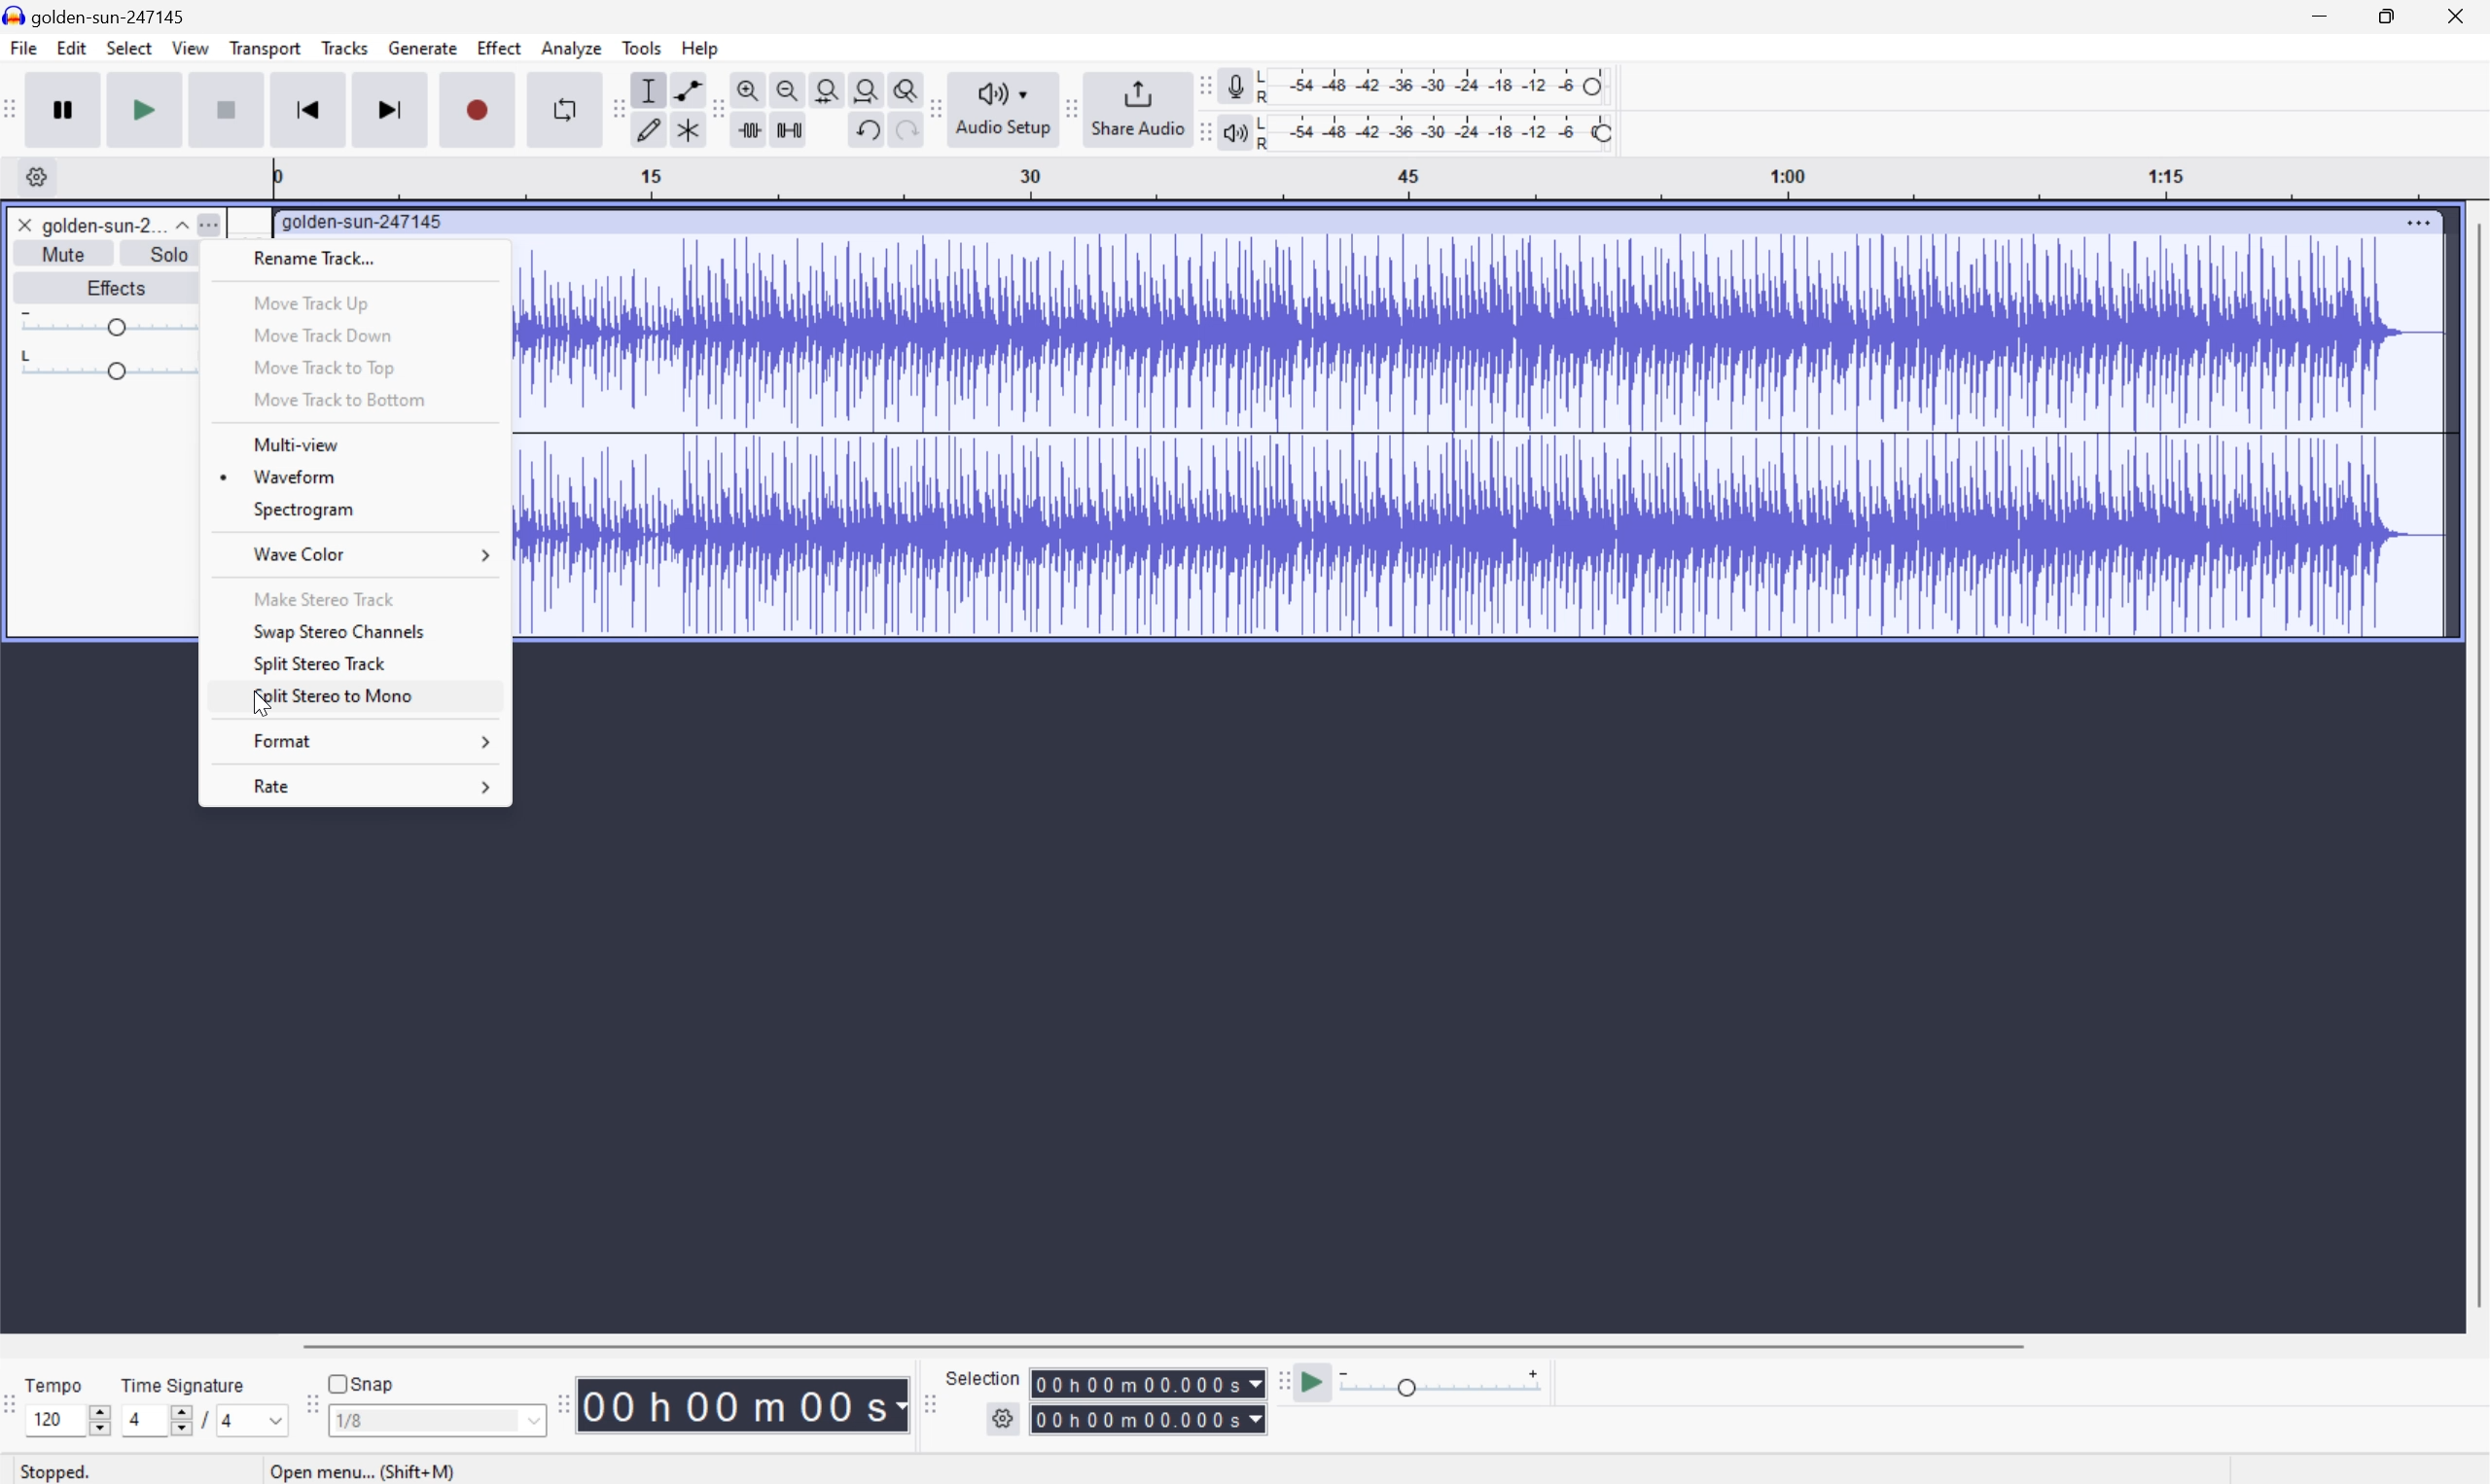 The height and width of the screenshot is (1484, 2490). I want to click on Open menu... (Shift+M), so click(358, 1467).